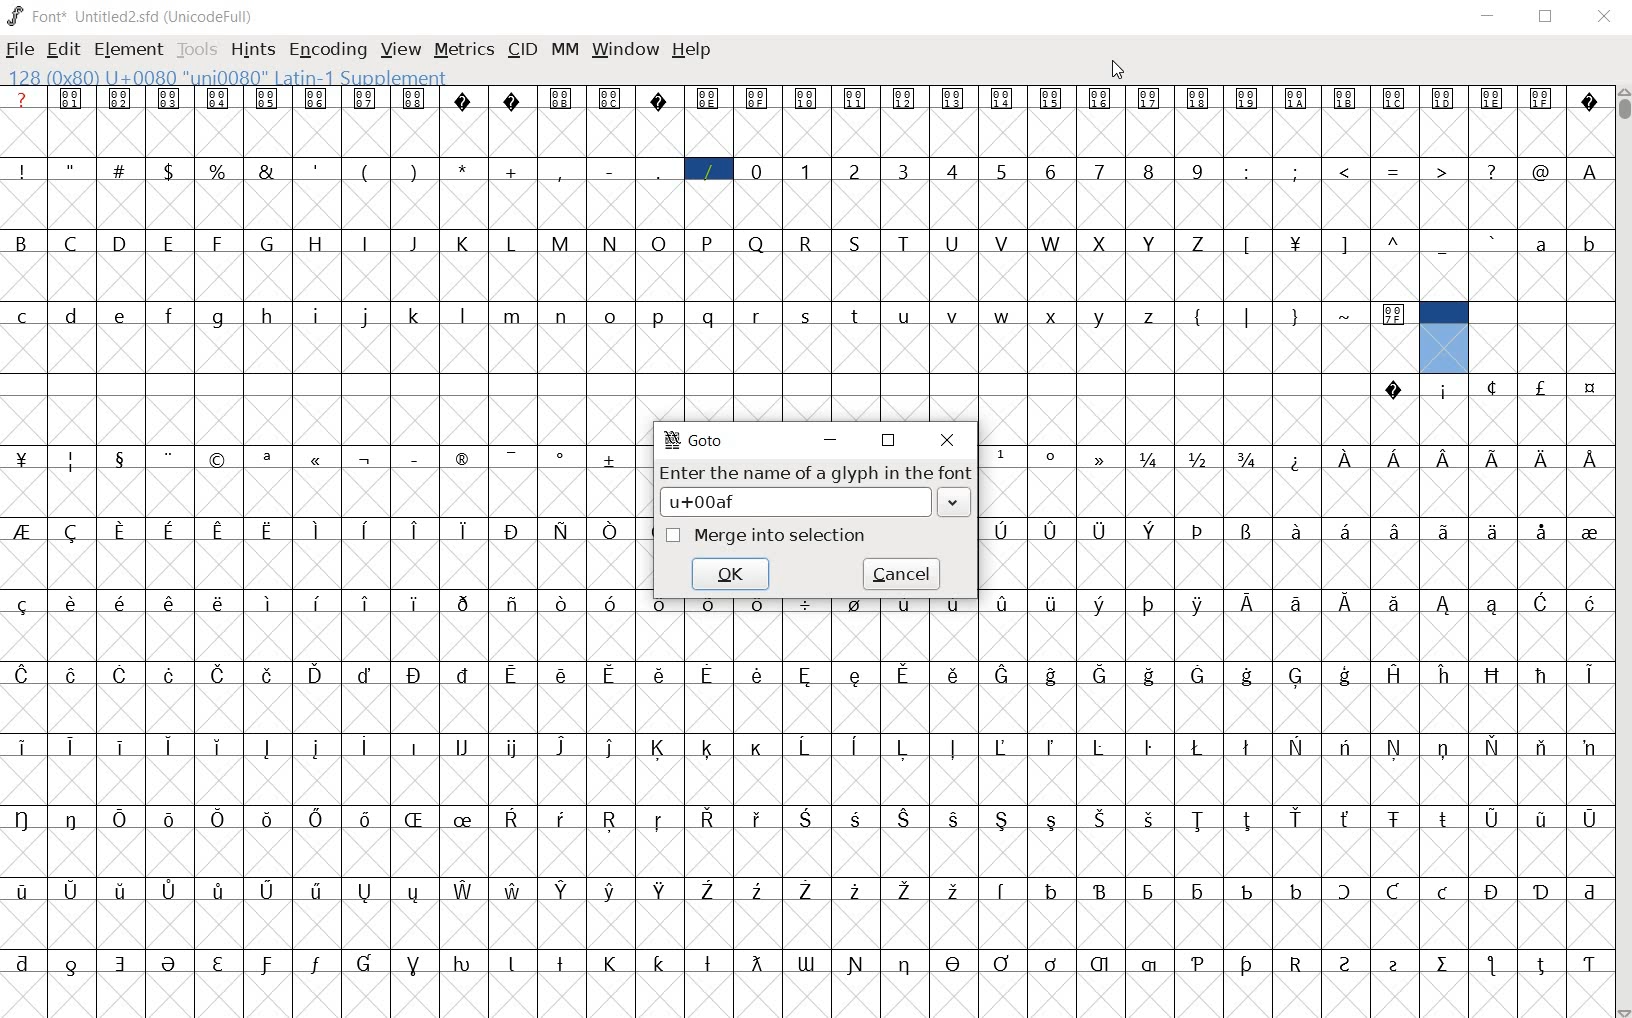  What do you see at coordinates (709, 601) in the screenshot?
I see `Symbol` at bounding box center [709, 601].